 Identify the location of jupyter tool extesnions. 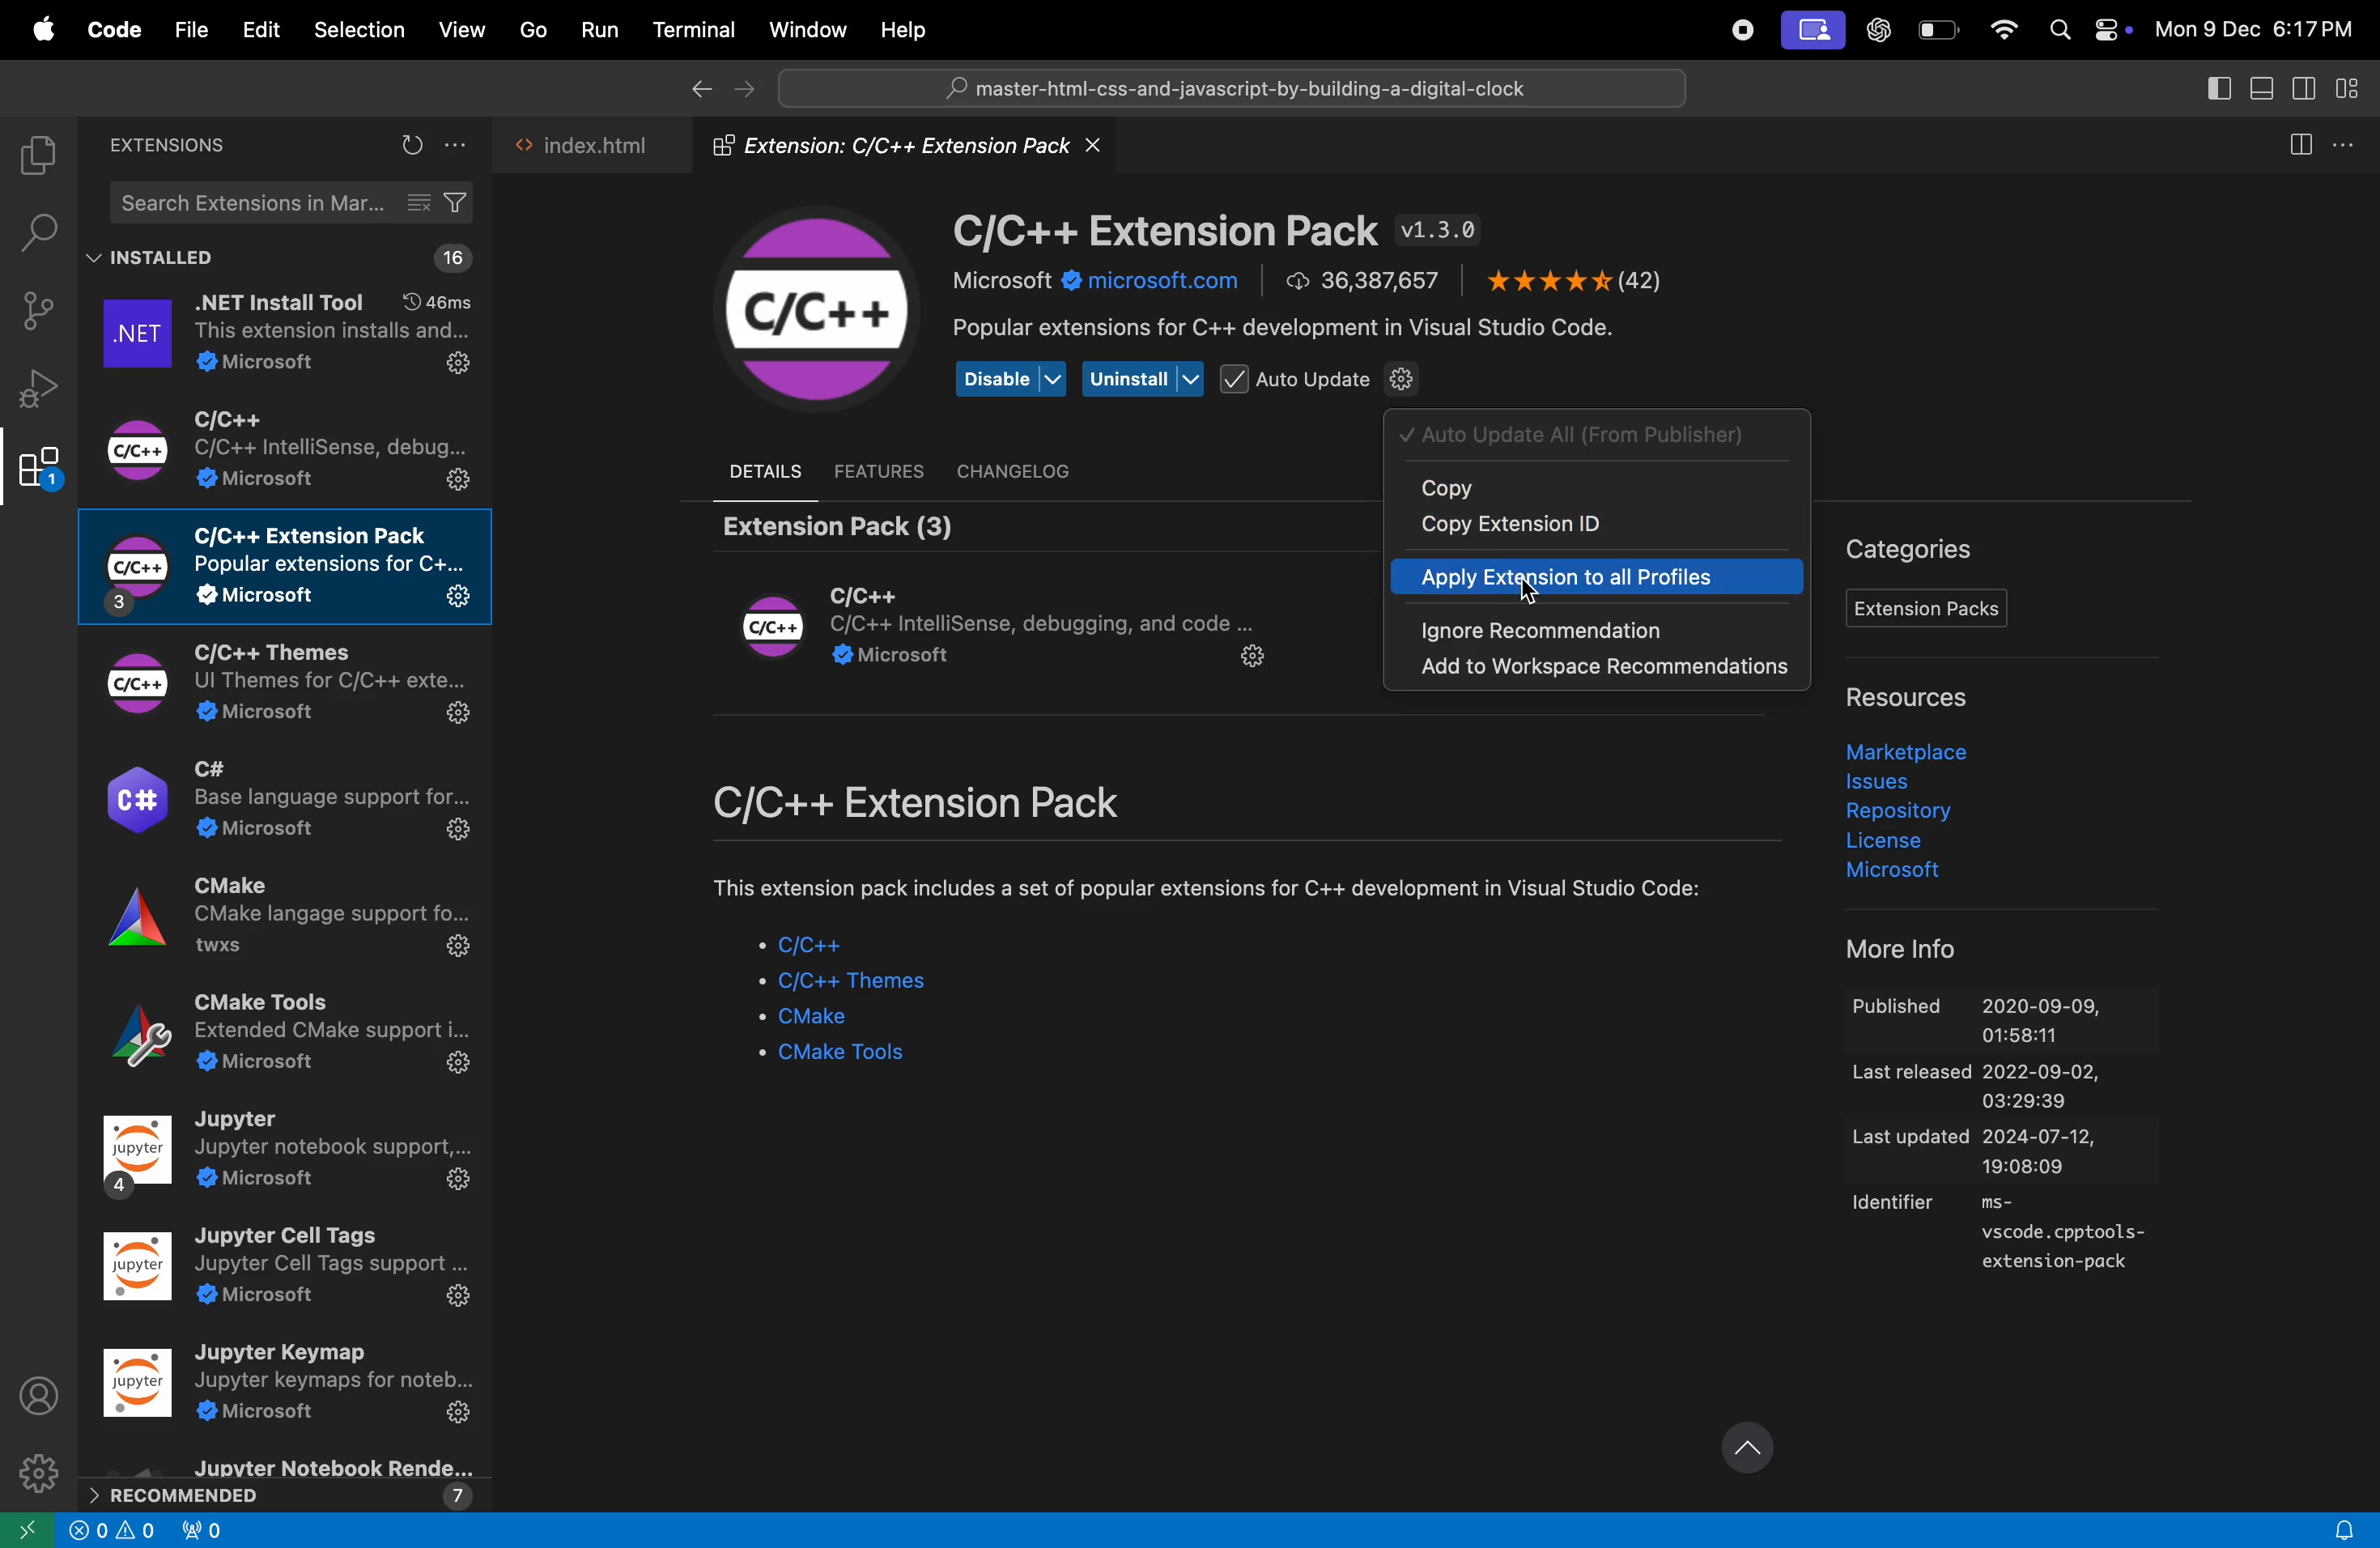
(289, 1273).